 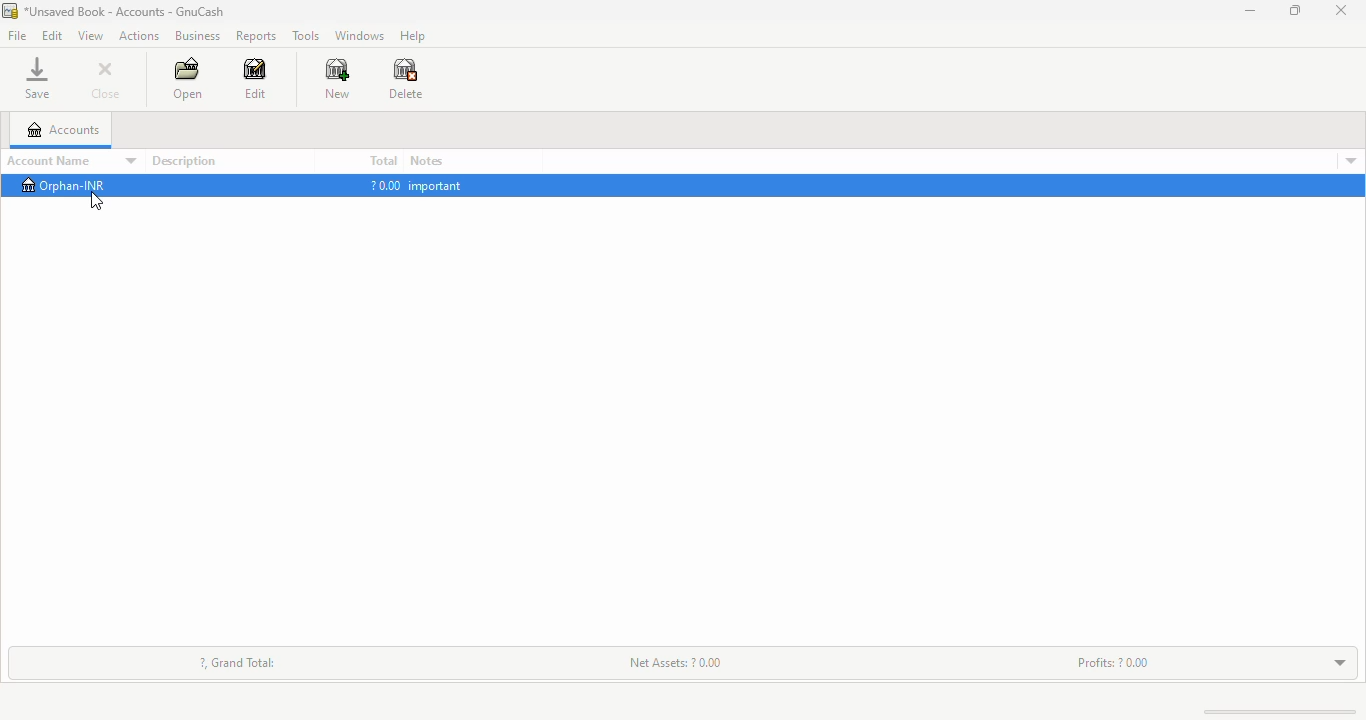 What do you see at coordinates (1351, 160) in the screenshot?
I see `account details` at bounding box center [1351, 160].